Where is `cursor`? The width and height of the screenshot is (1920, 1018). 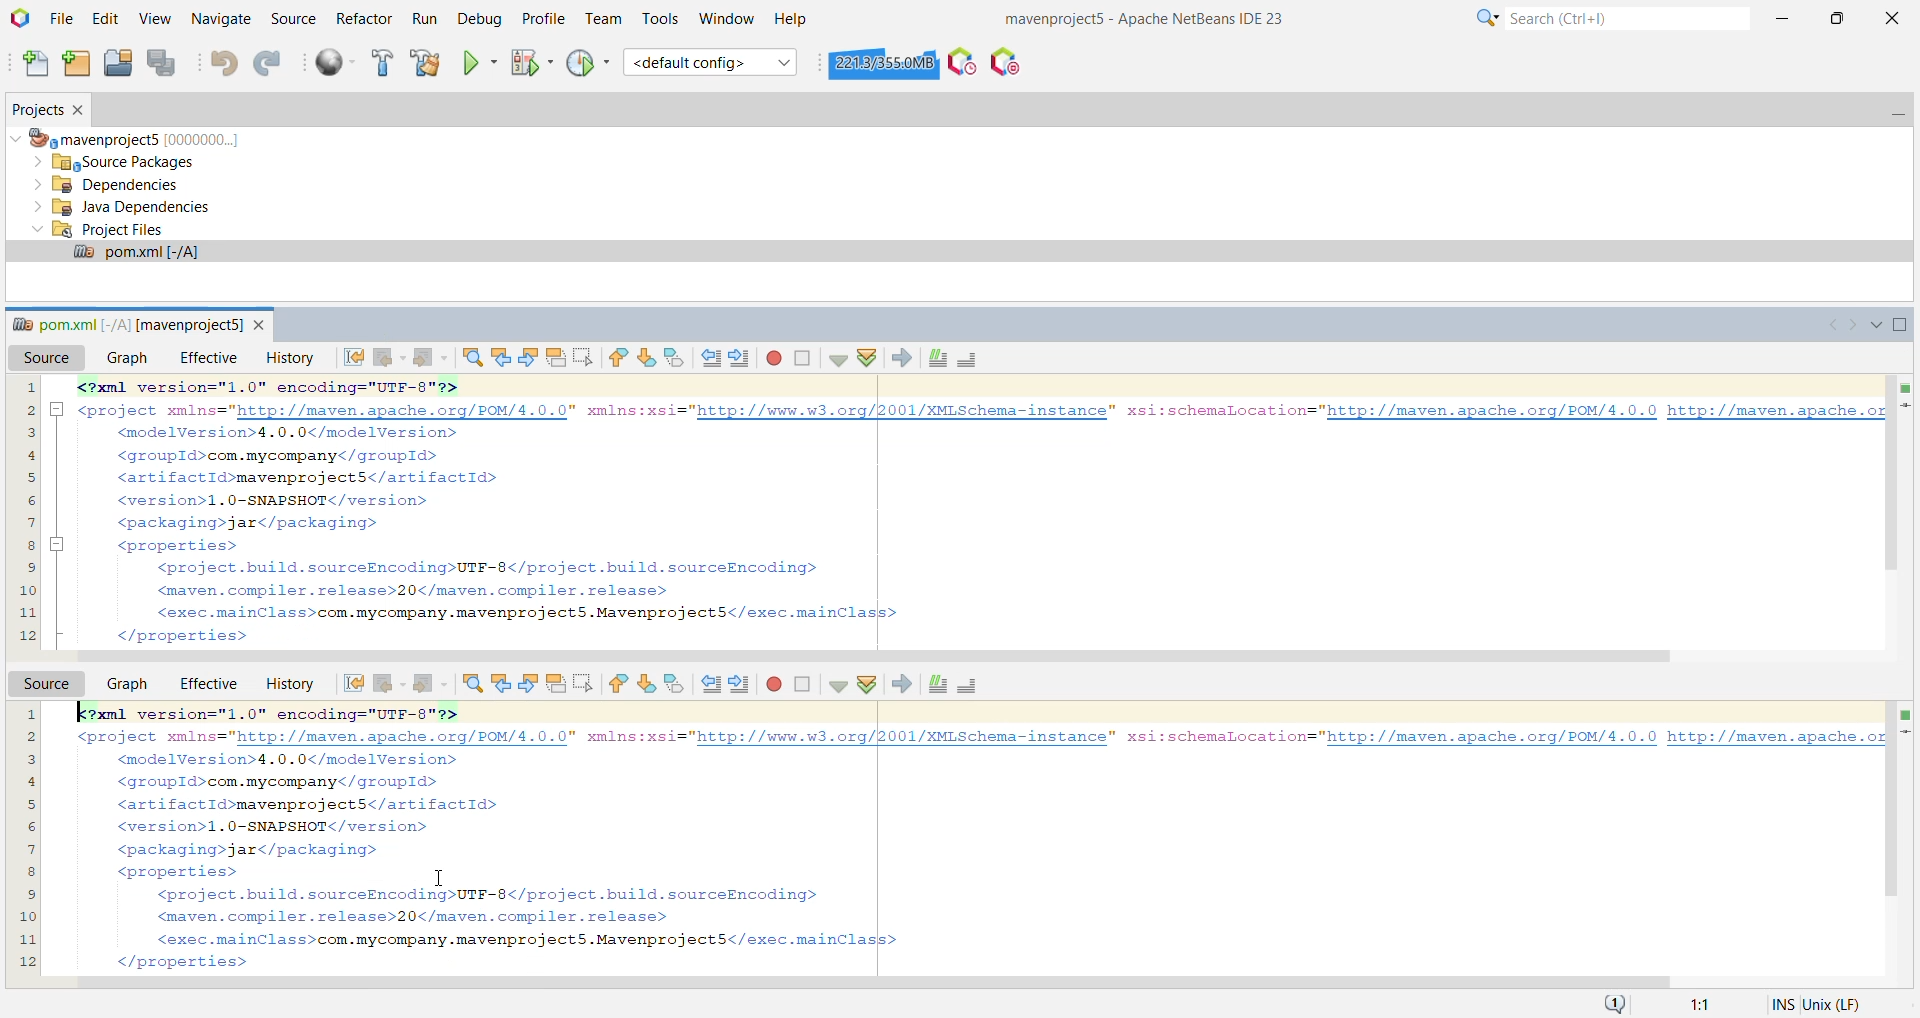
cursor is located at coordinates (443, 880).